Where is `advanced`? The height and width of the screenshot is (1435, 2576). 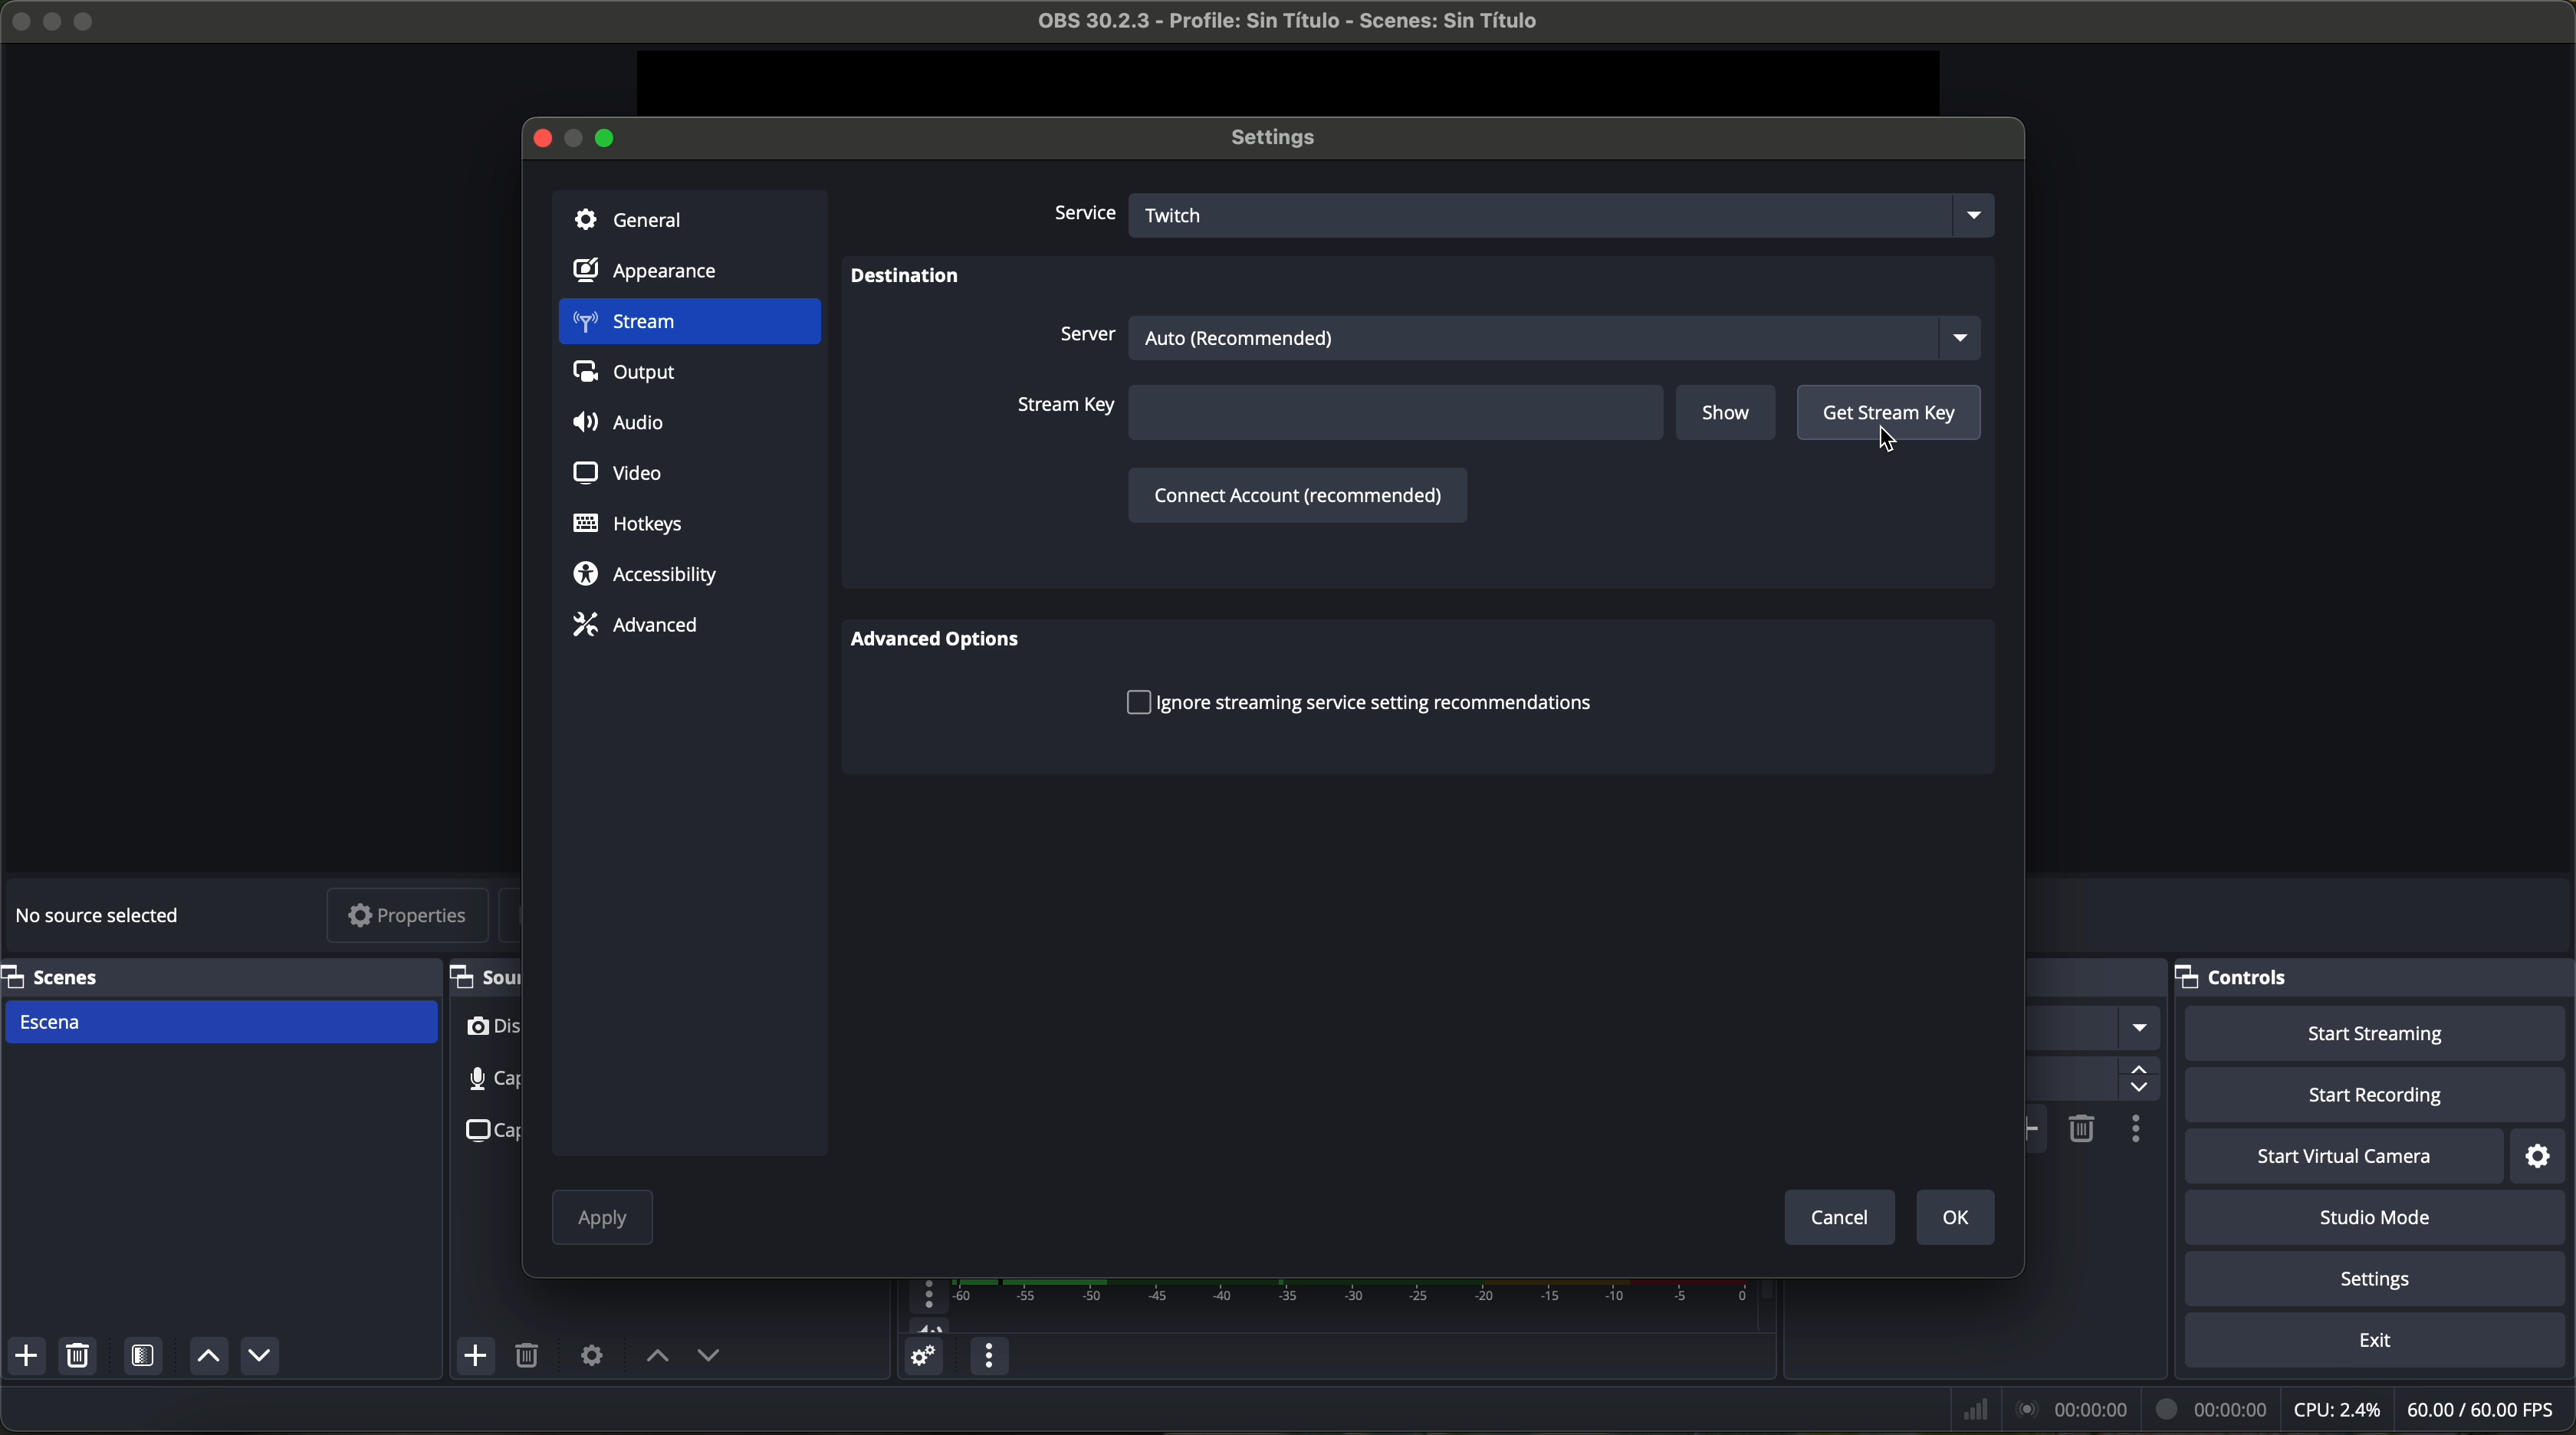
advanced is located at coordinates (635, 624).